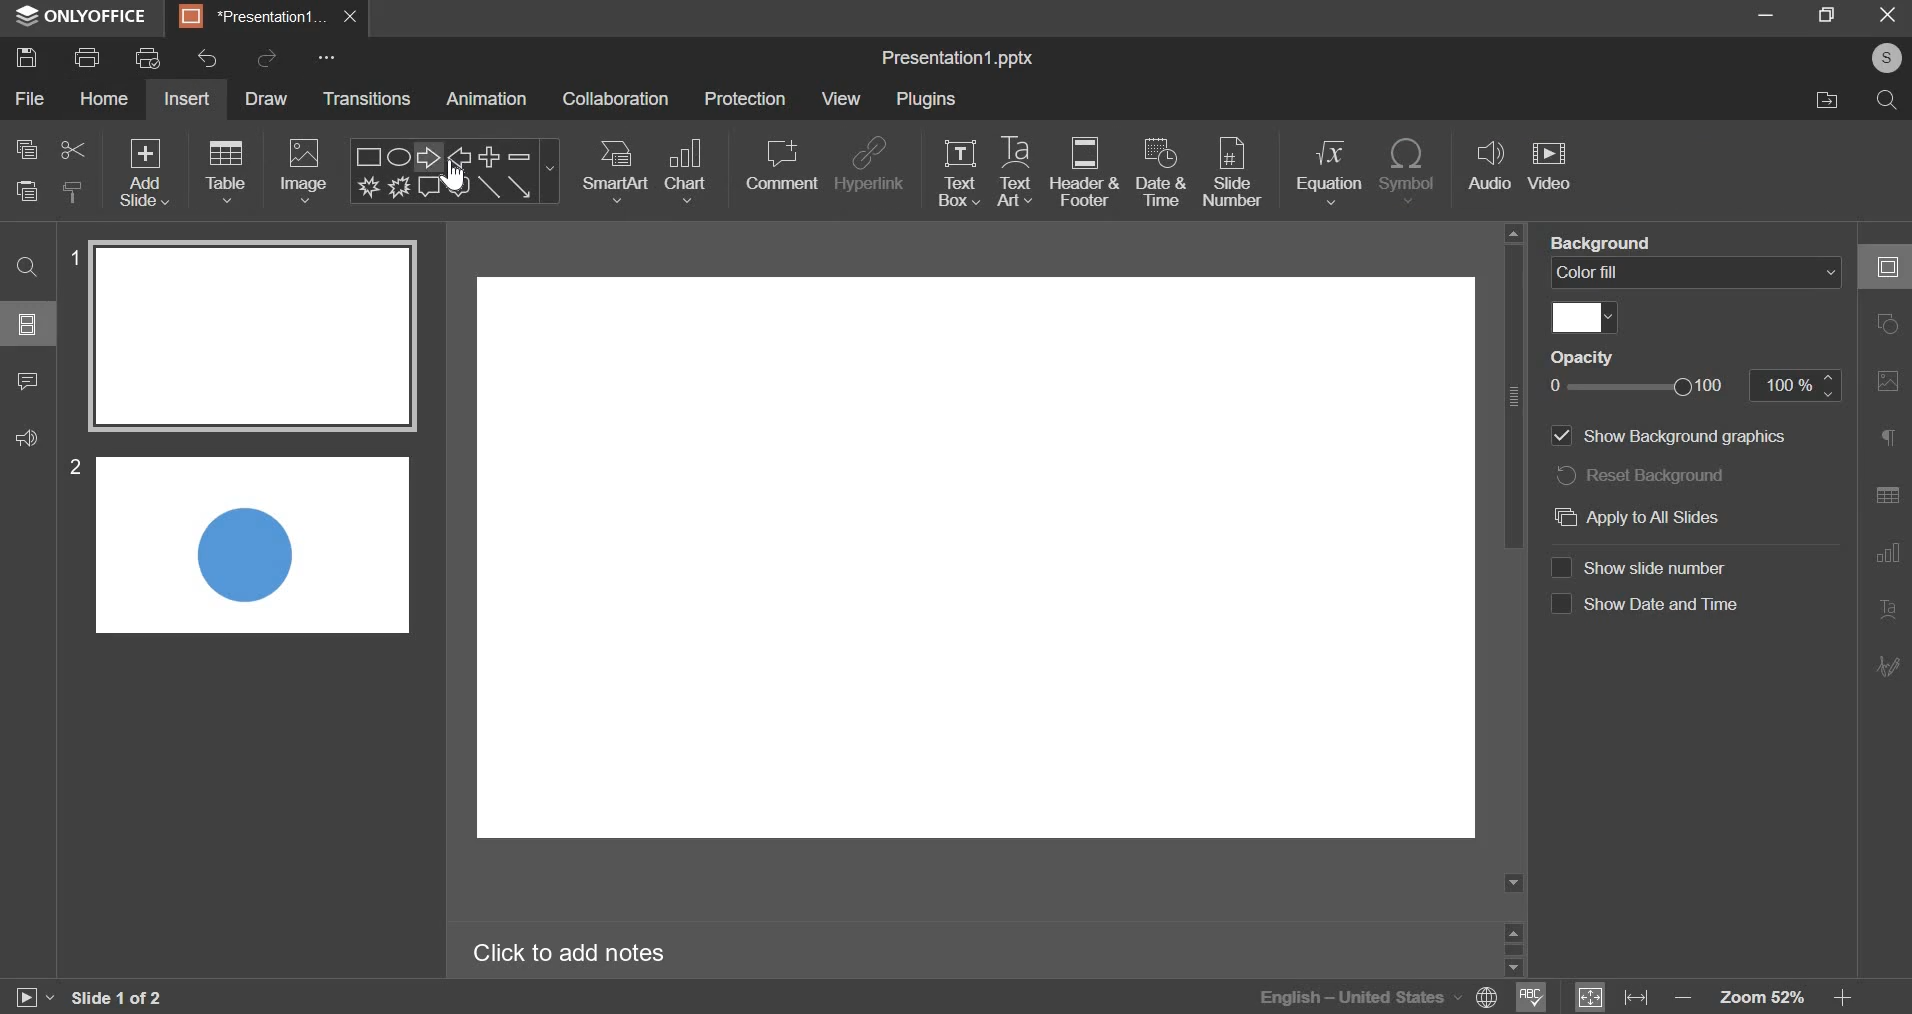 This screenshot has width=1912, height=1014. What do you see at coordinates (1407, 175) in the screenshot?
I see `insert symbol` at bounding box center [1407, 175].